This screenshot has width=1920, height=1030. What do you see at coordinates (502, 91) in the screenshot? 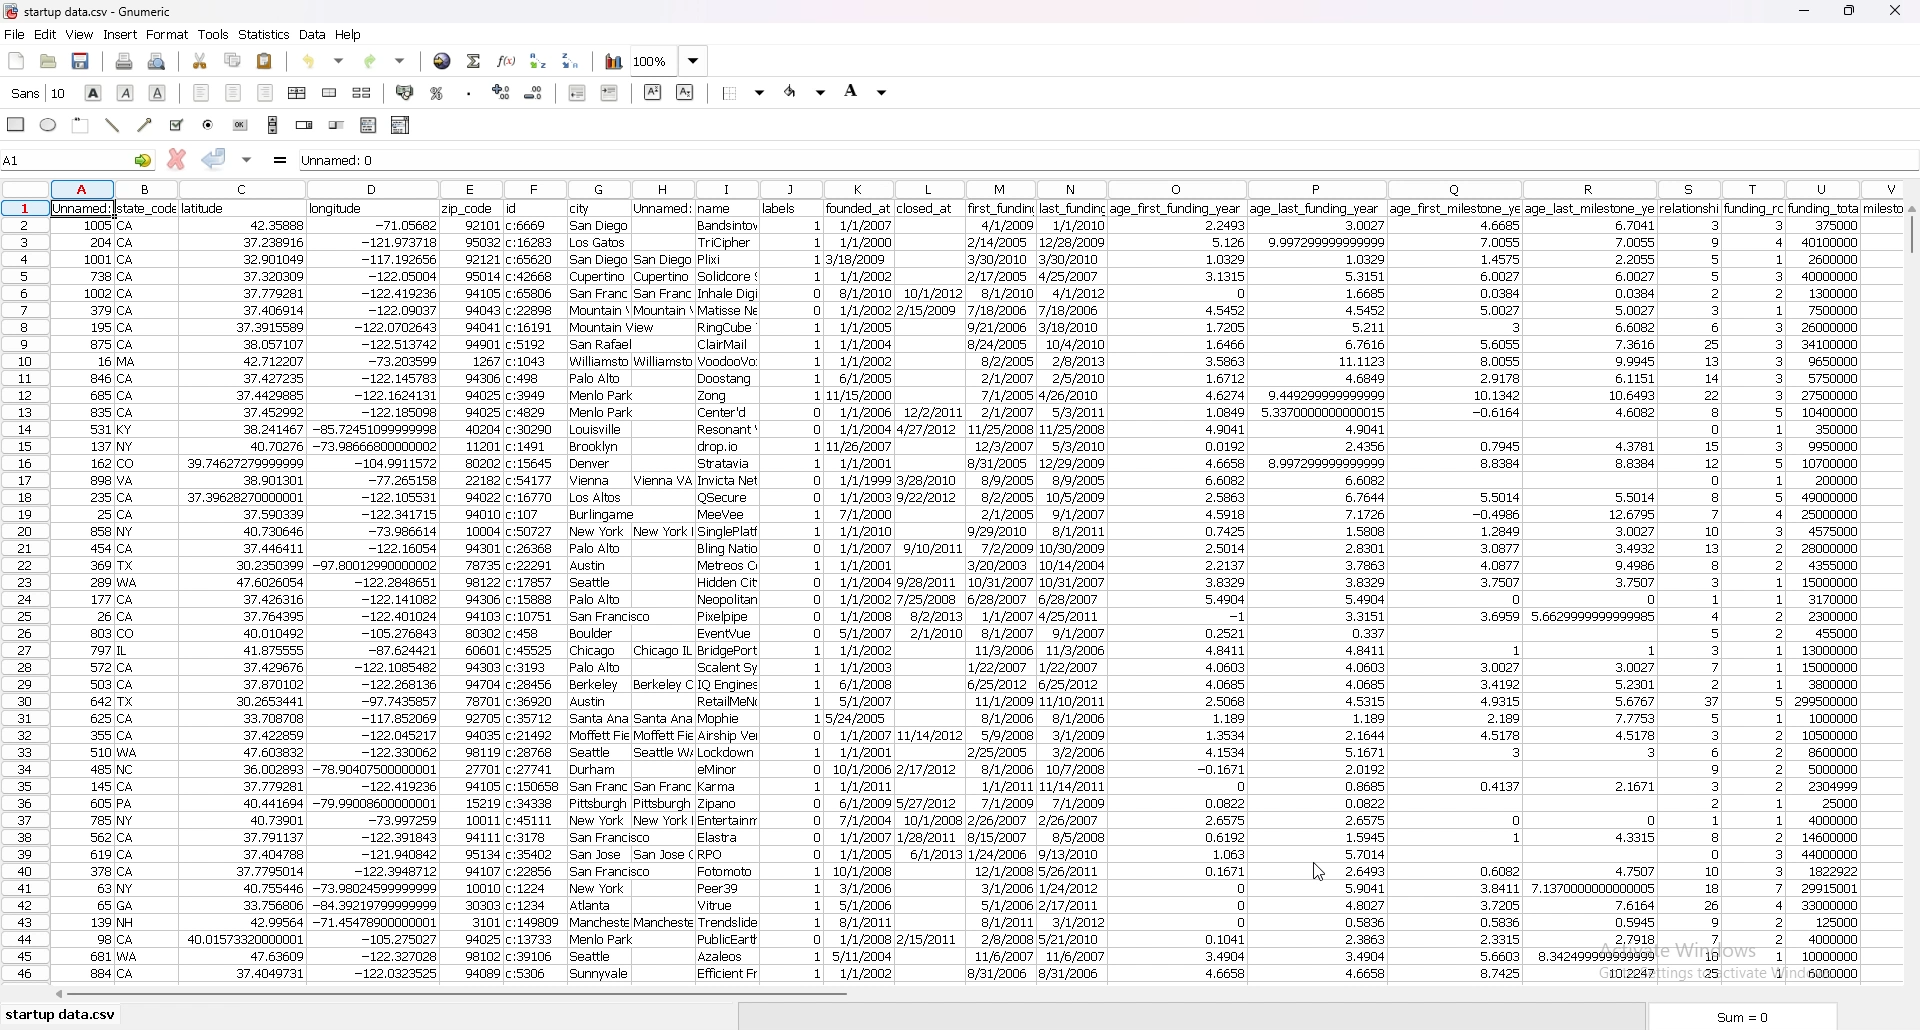
I see `increase decimals` at bounding box center [502, 91].